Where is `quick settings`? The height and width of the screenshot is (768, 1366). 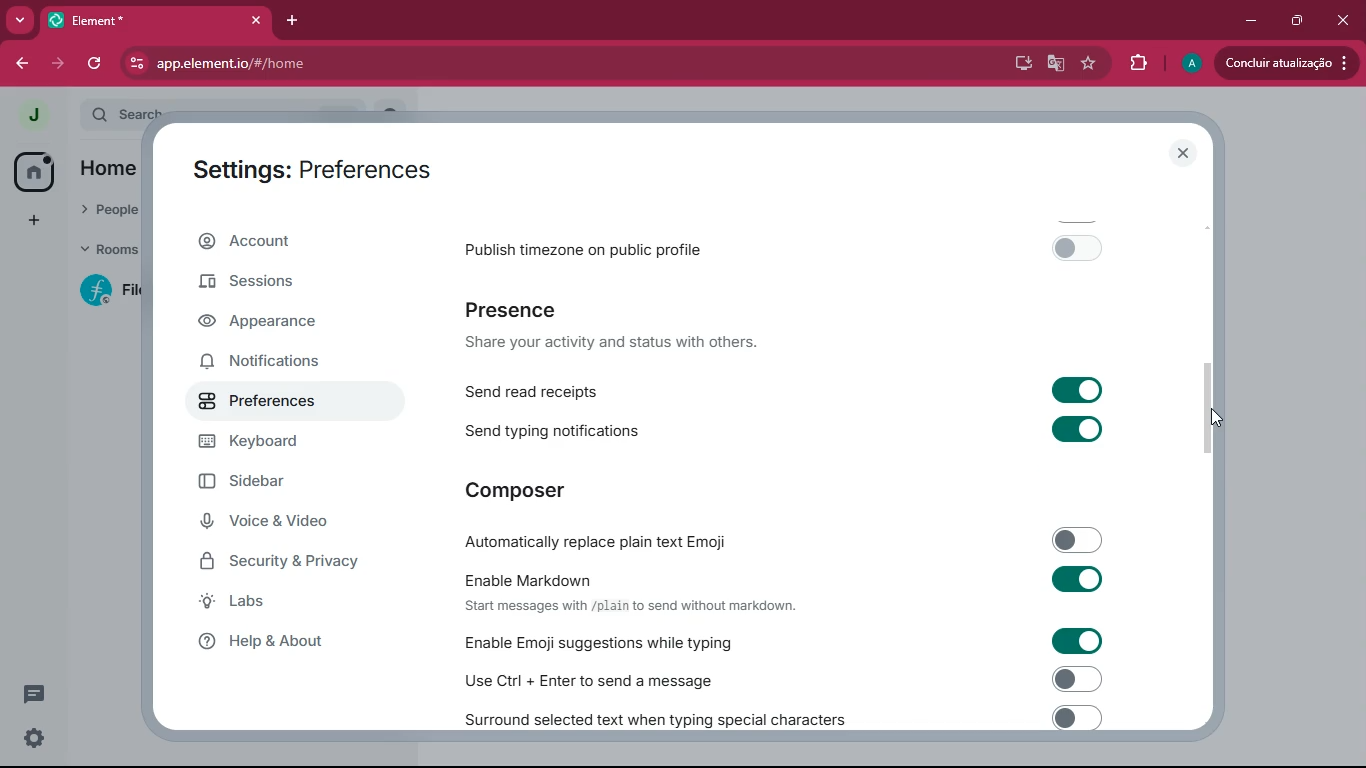 quick settings is located at coordinates (32, 740).